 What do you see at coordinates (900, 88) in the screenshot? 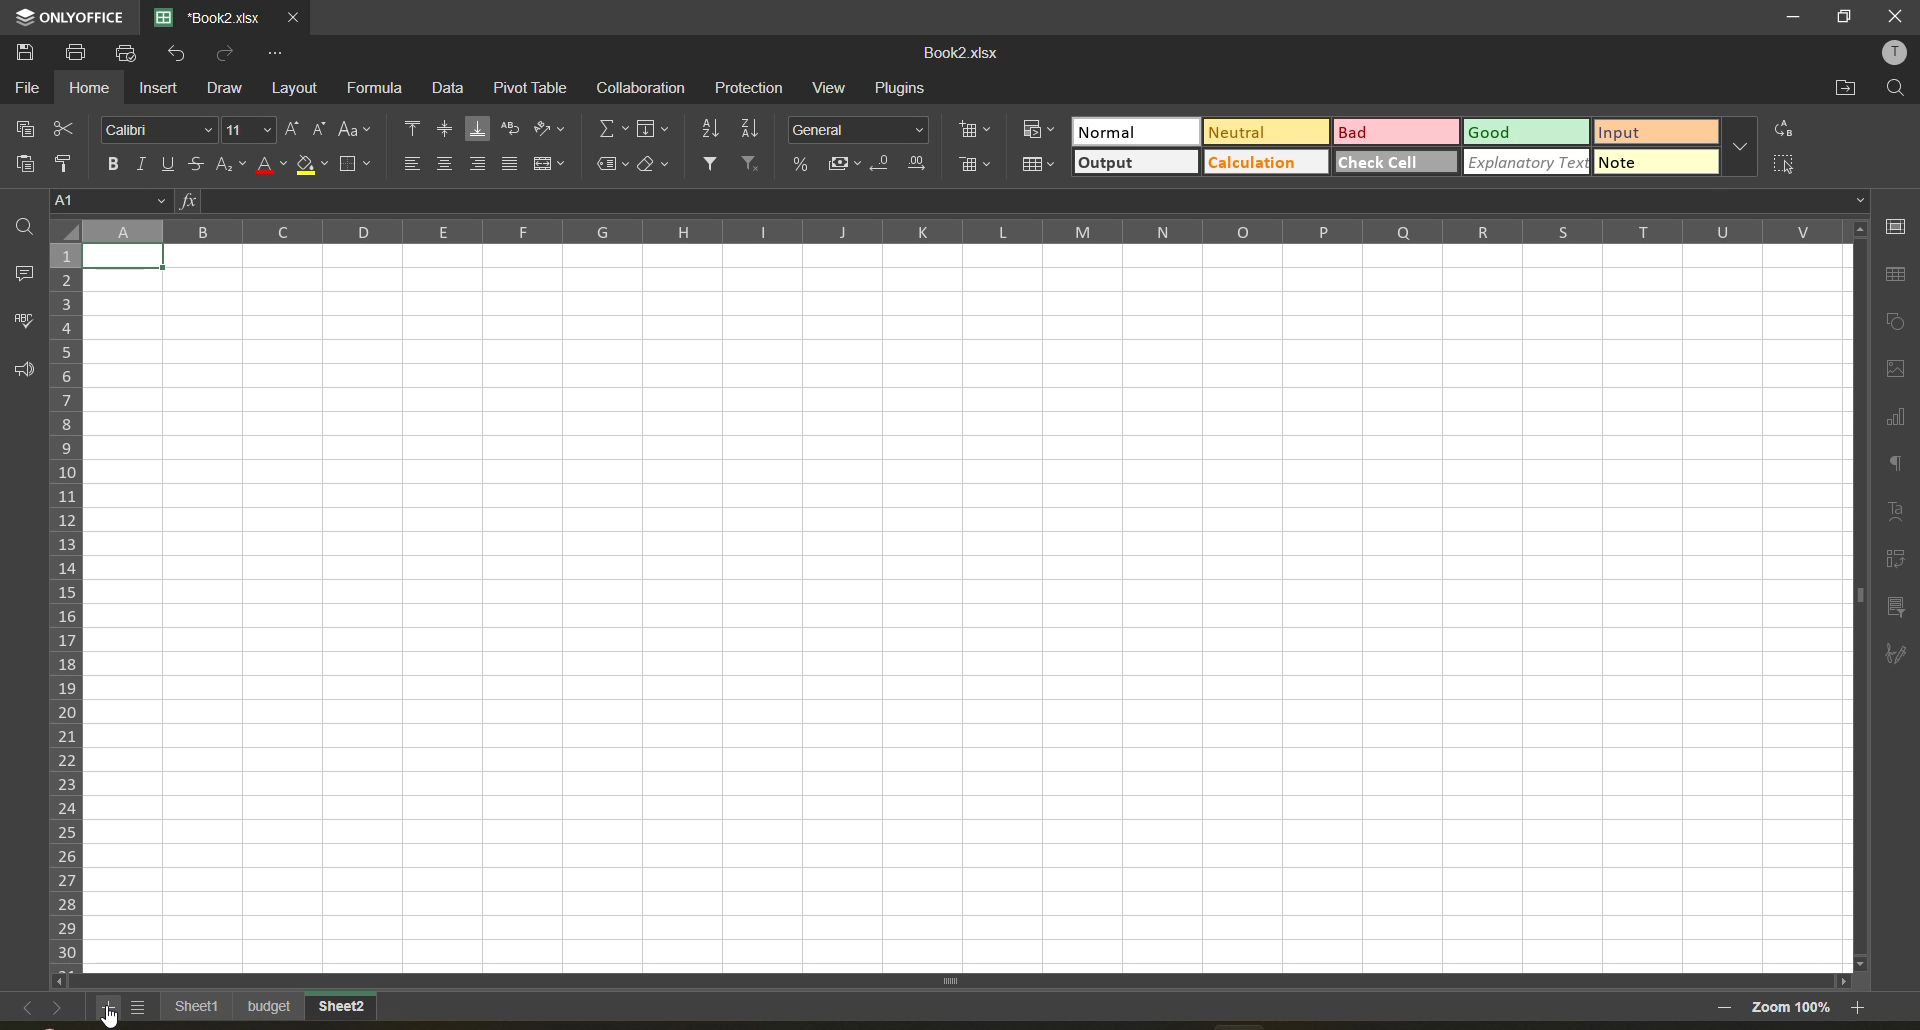
I see `plugins` at bounding box center [900, 88].